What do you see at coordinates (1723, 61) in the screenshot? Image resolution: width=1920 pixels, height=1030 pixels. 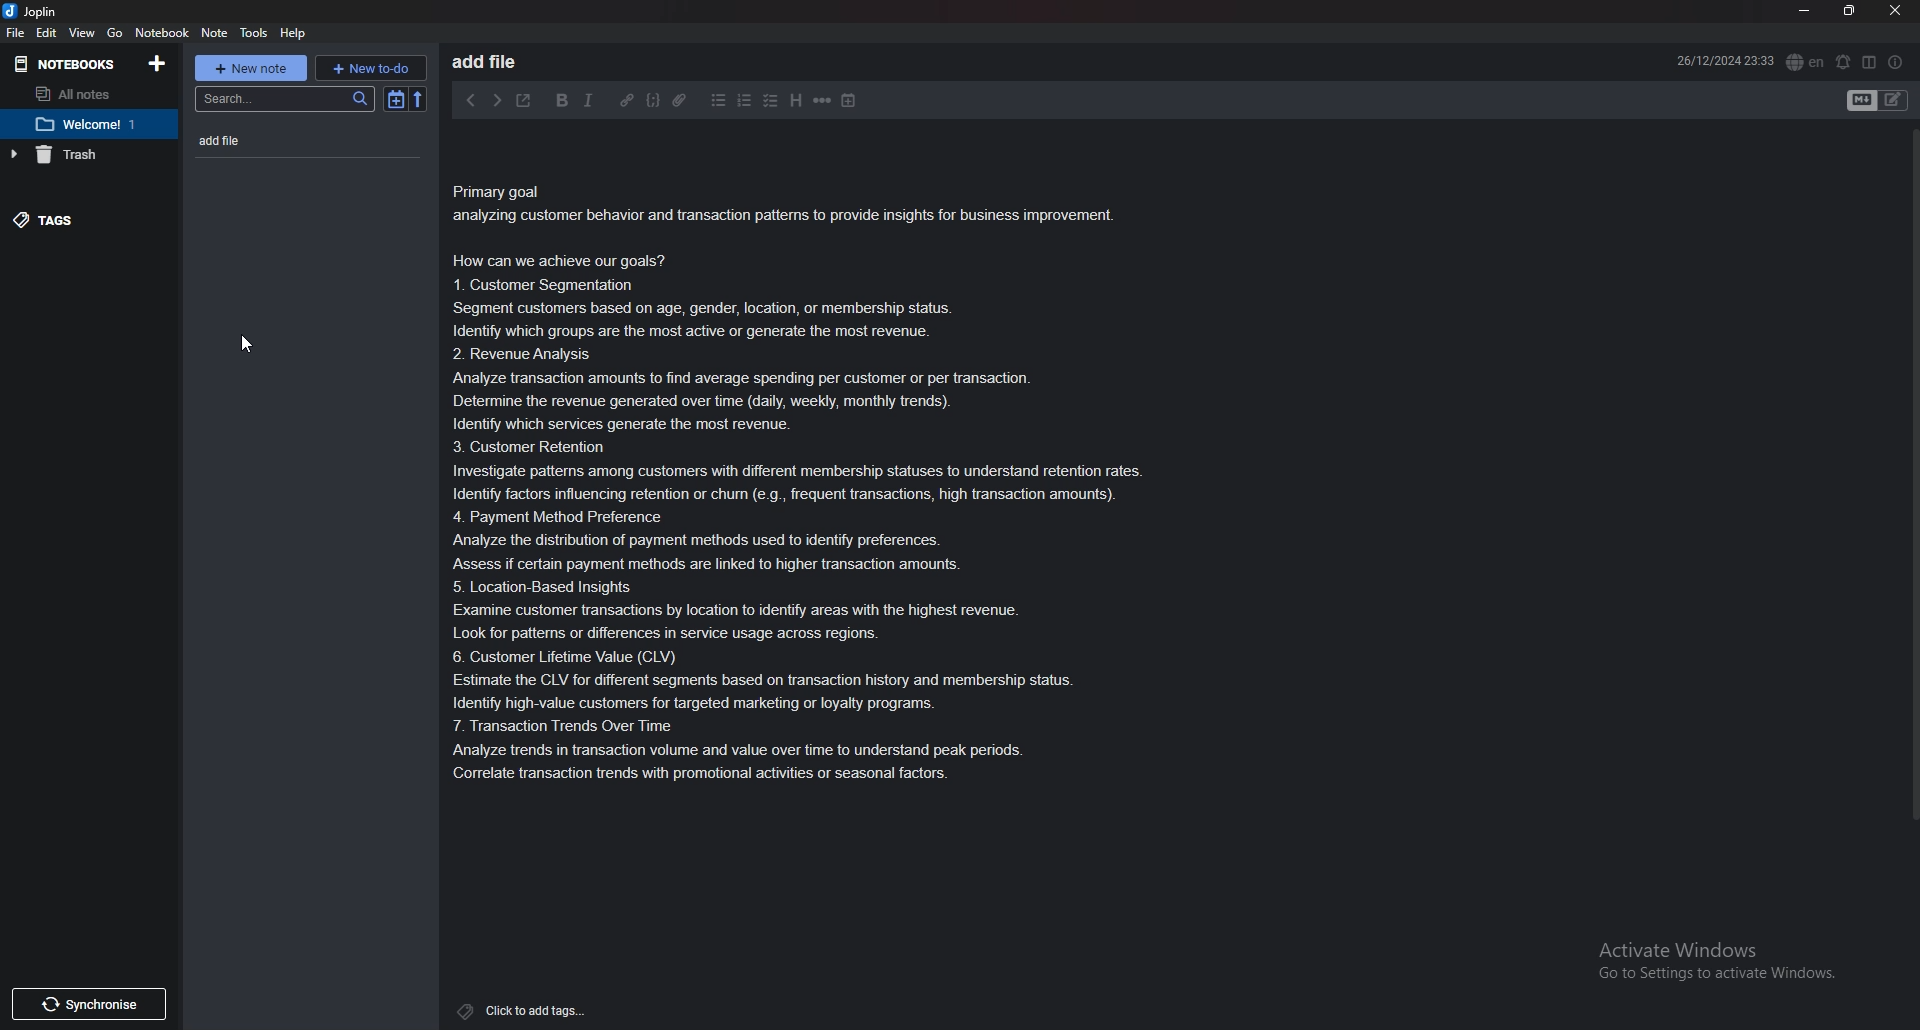 I see `Time` at bounding box center [1723, 61].